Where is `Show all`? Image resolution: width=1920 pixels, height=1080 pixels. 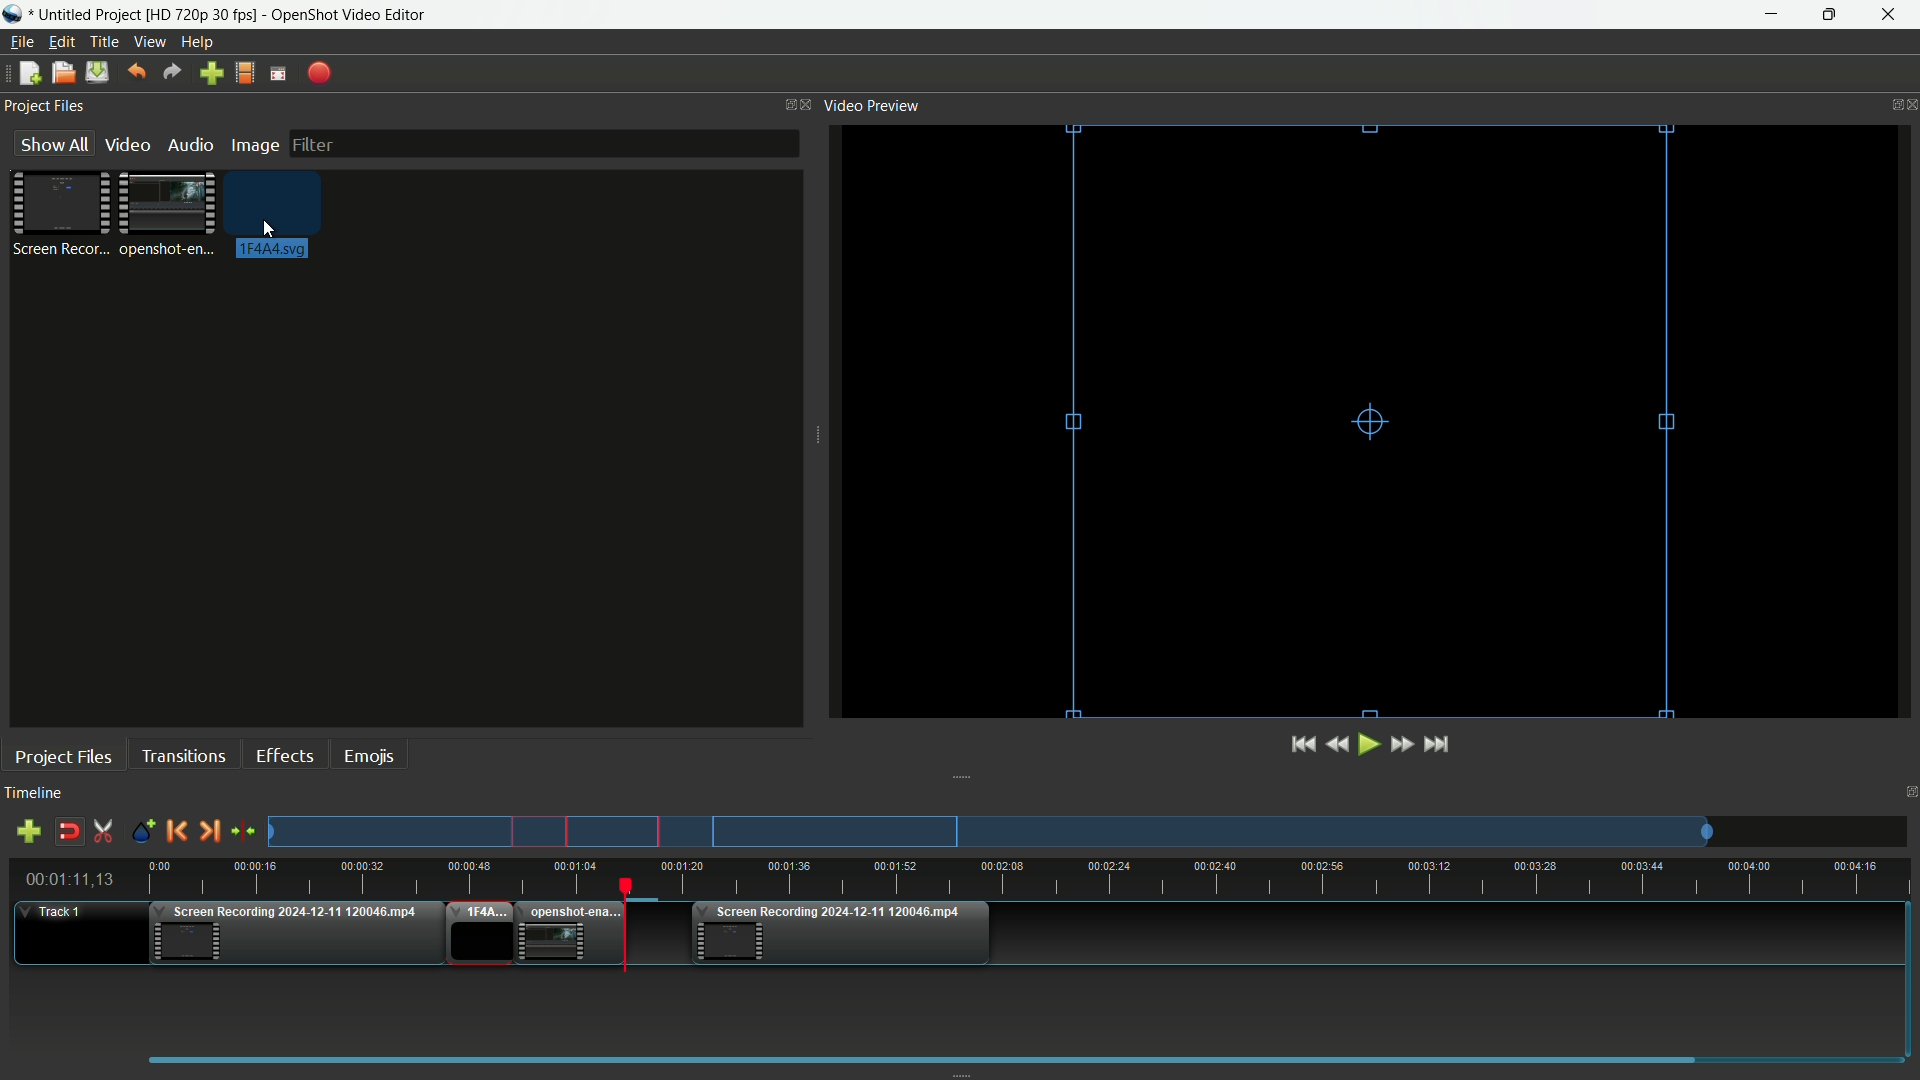
Show all is located at coordinates (47, 144).